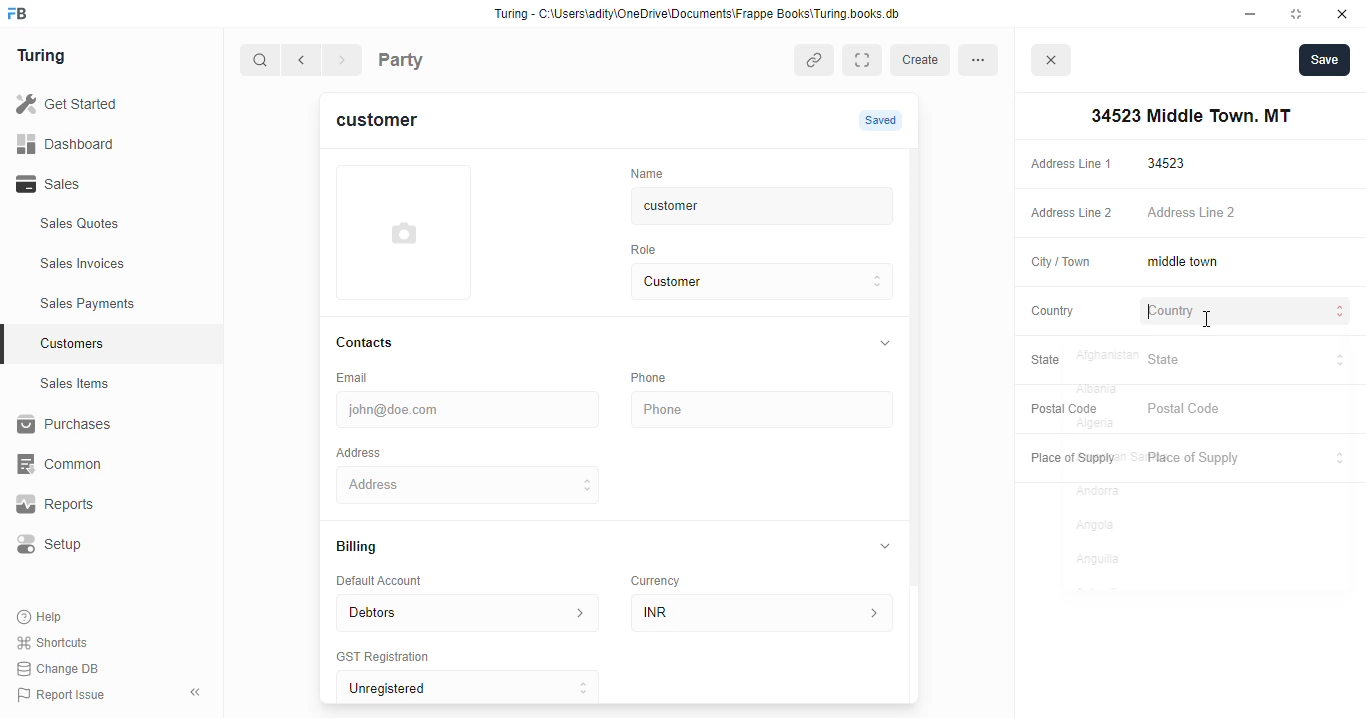 The image size is (1366, 718). What do you see at coordinates (1070, 162) in the screenshot?
I see `Address Line 1` at bounding box center [1070, 162].